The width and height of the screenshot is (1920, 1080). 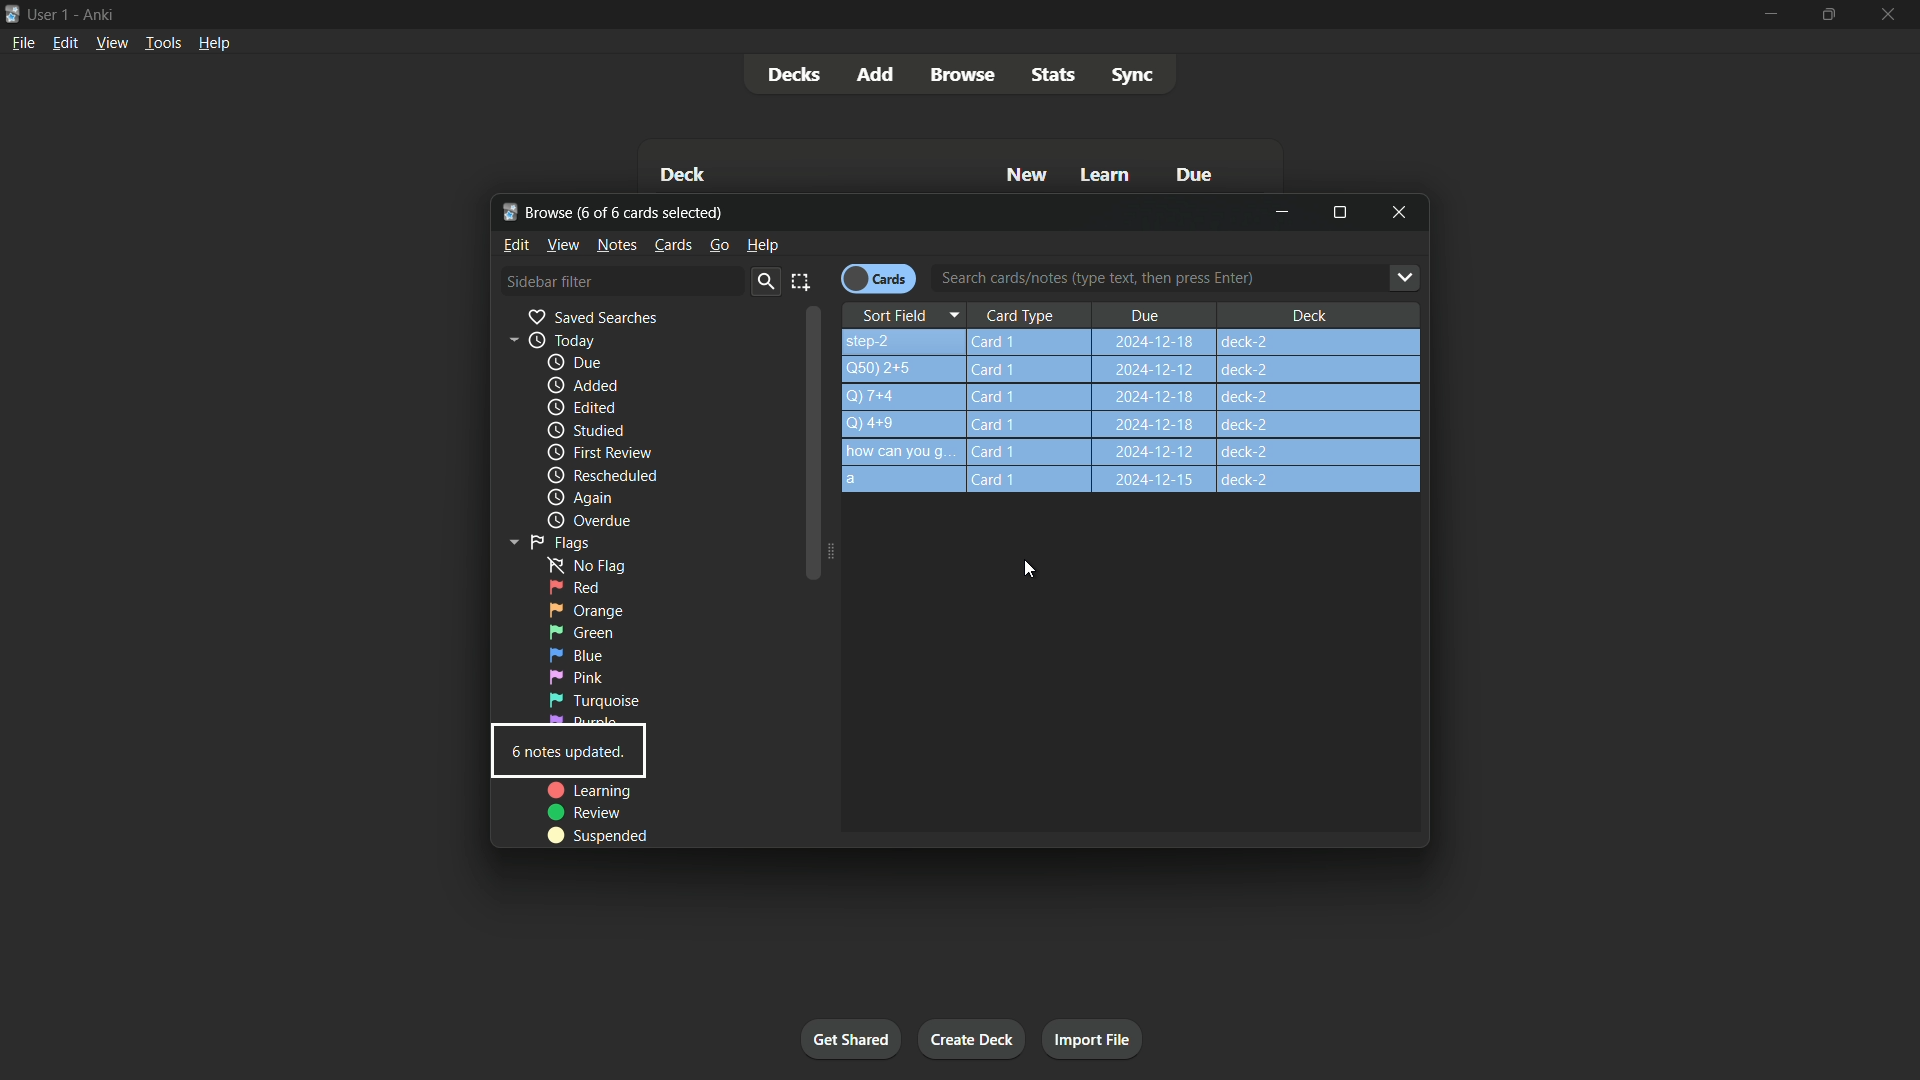 What do you see at coordinates (1028, 176) in the screenshot?
I see `New` at bounding box center [1028, 176].